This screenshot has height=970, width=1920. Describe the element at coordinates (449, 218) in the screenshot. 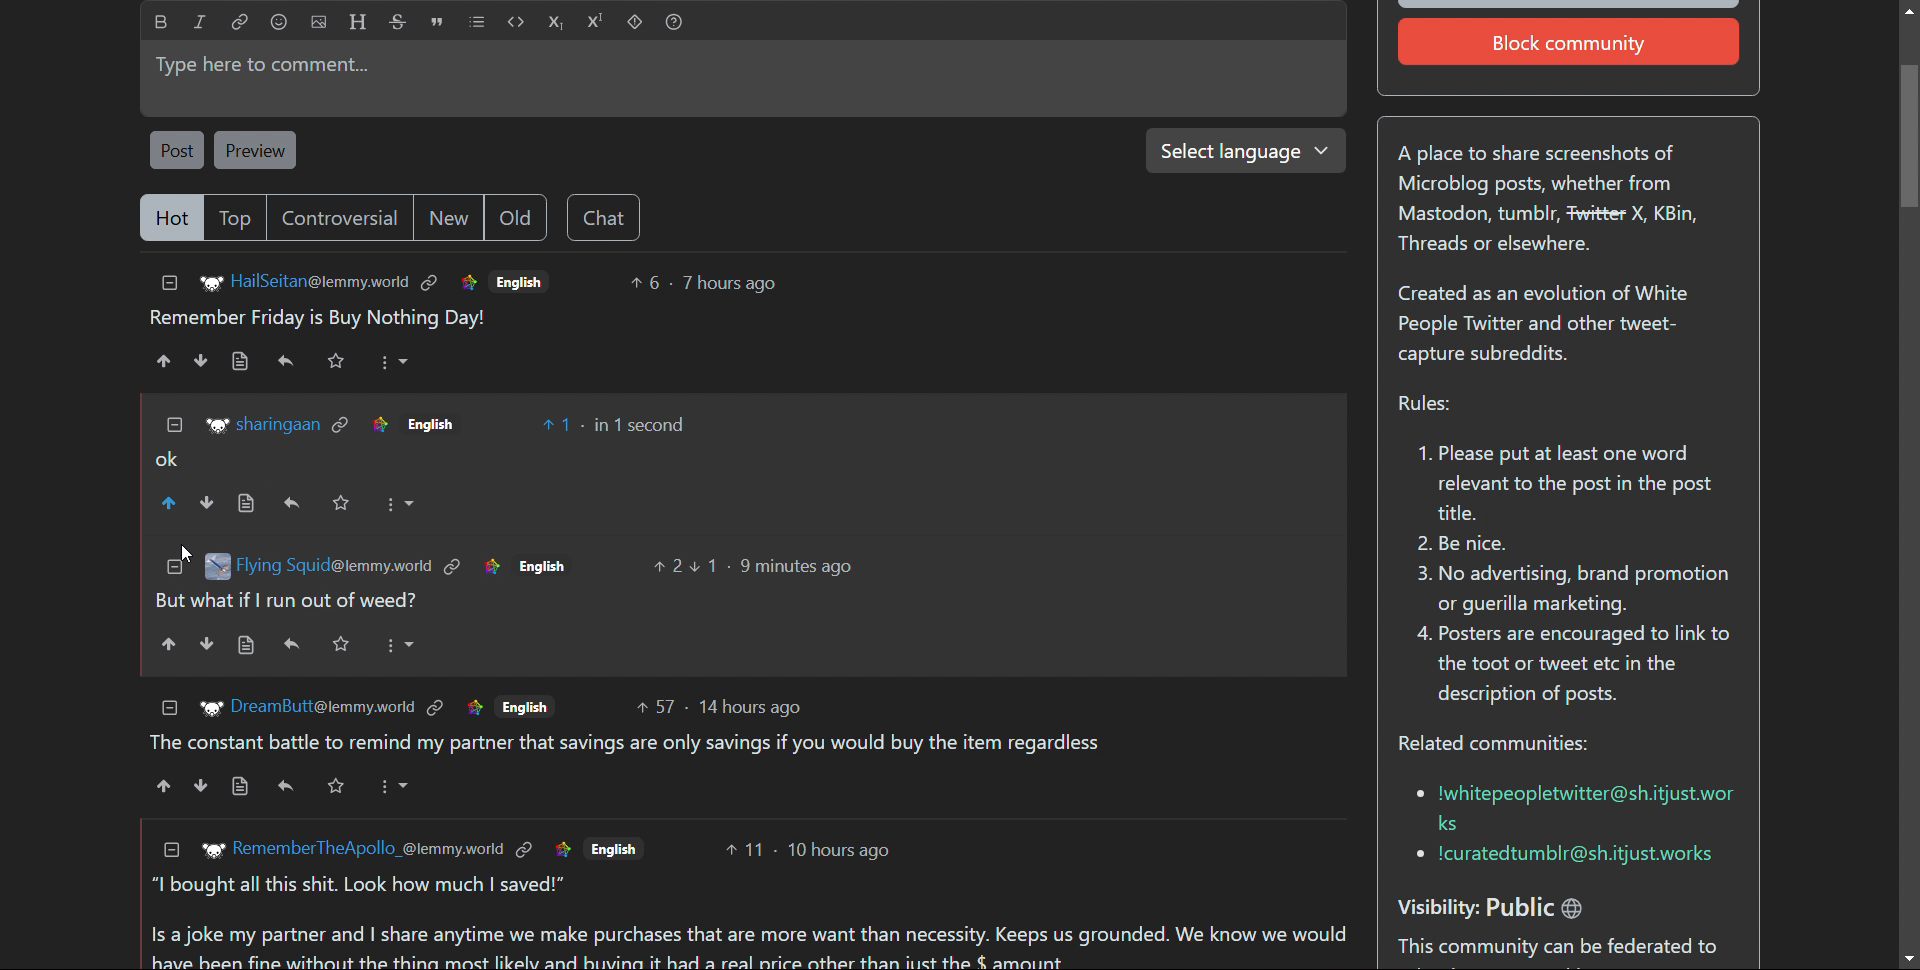

I see `new` at that location.